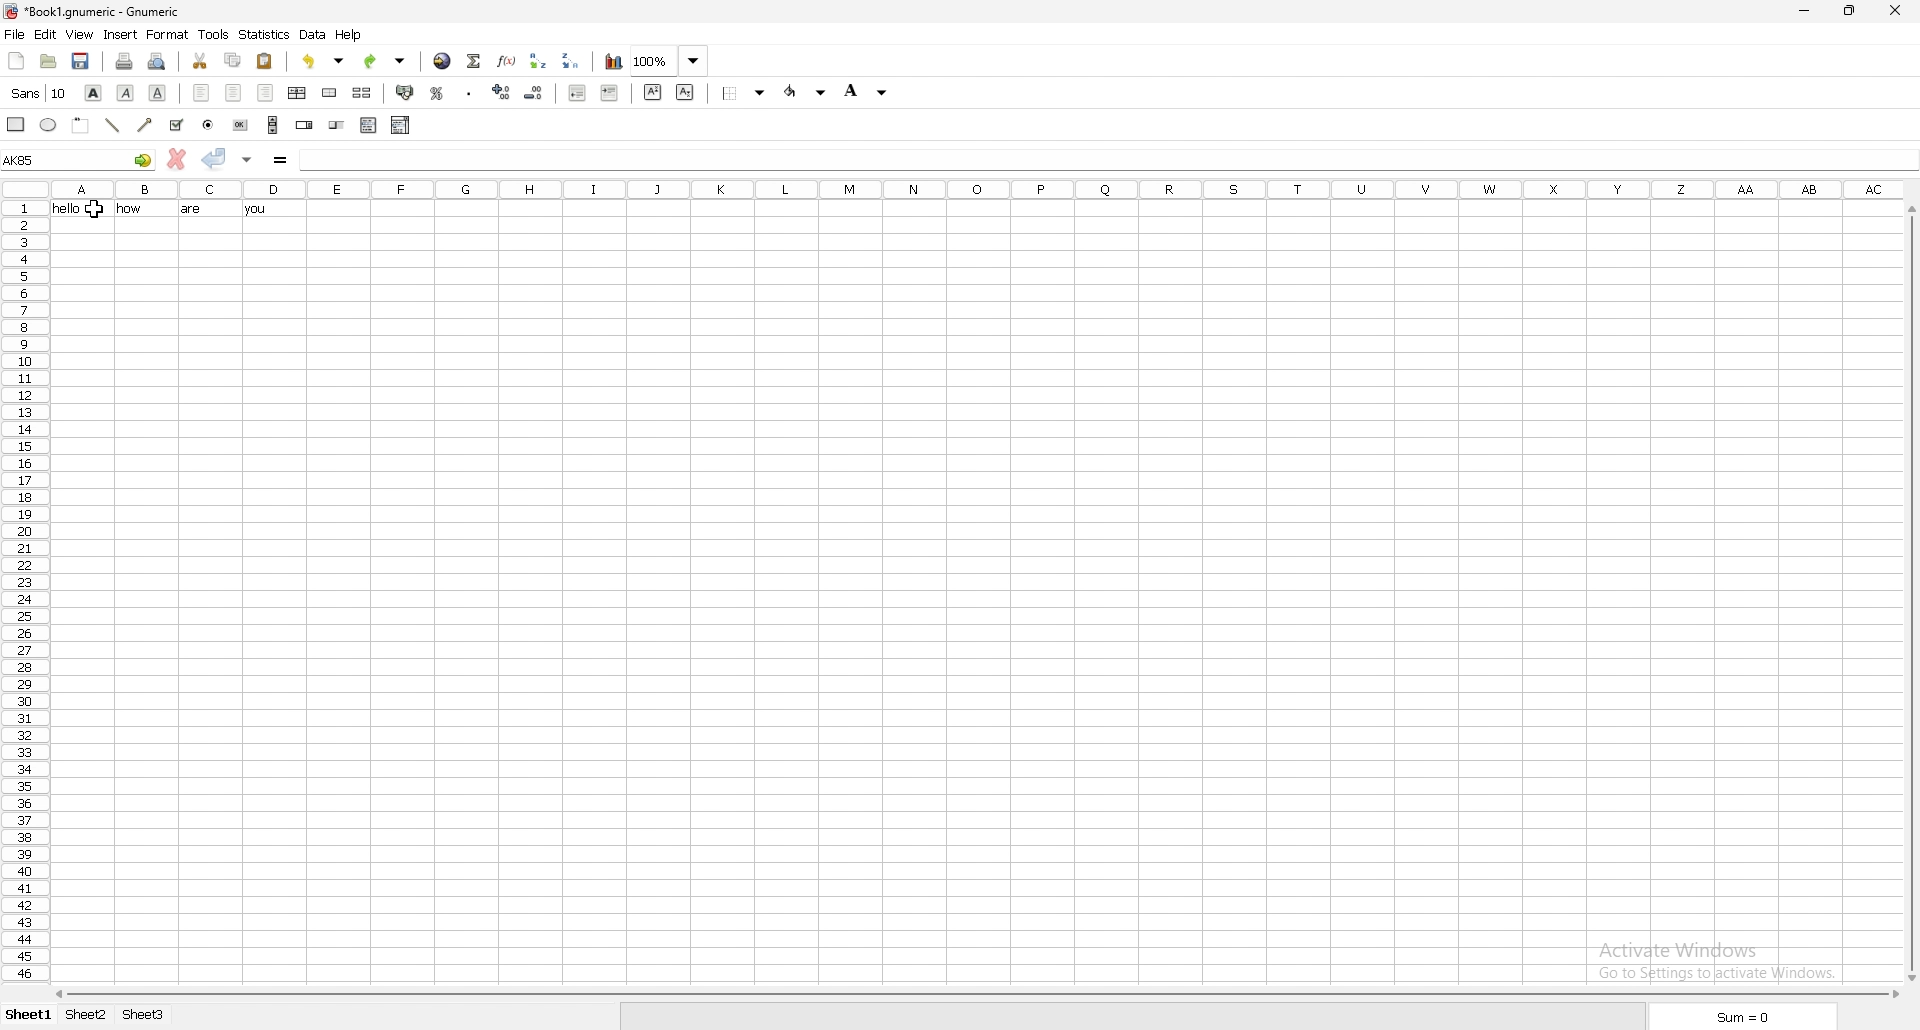 The height and width of the screenshot is (1030, 1920). Describe the element at coordinates (443, 60) in the screenshot. I see `hyperlink` at that location.